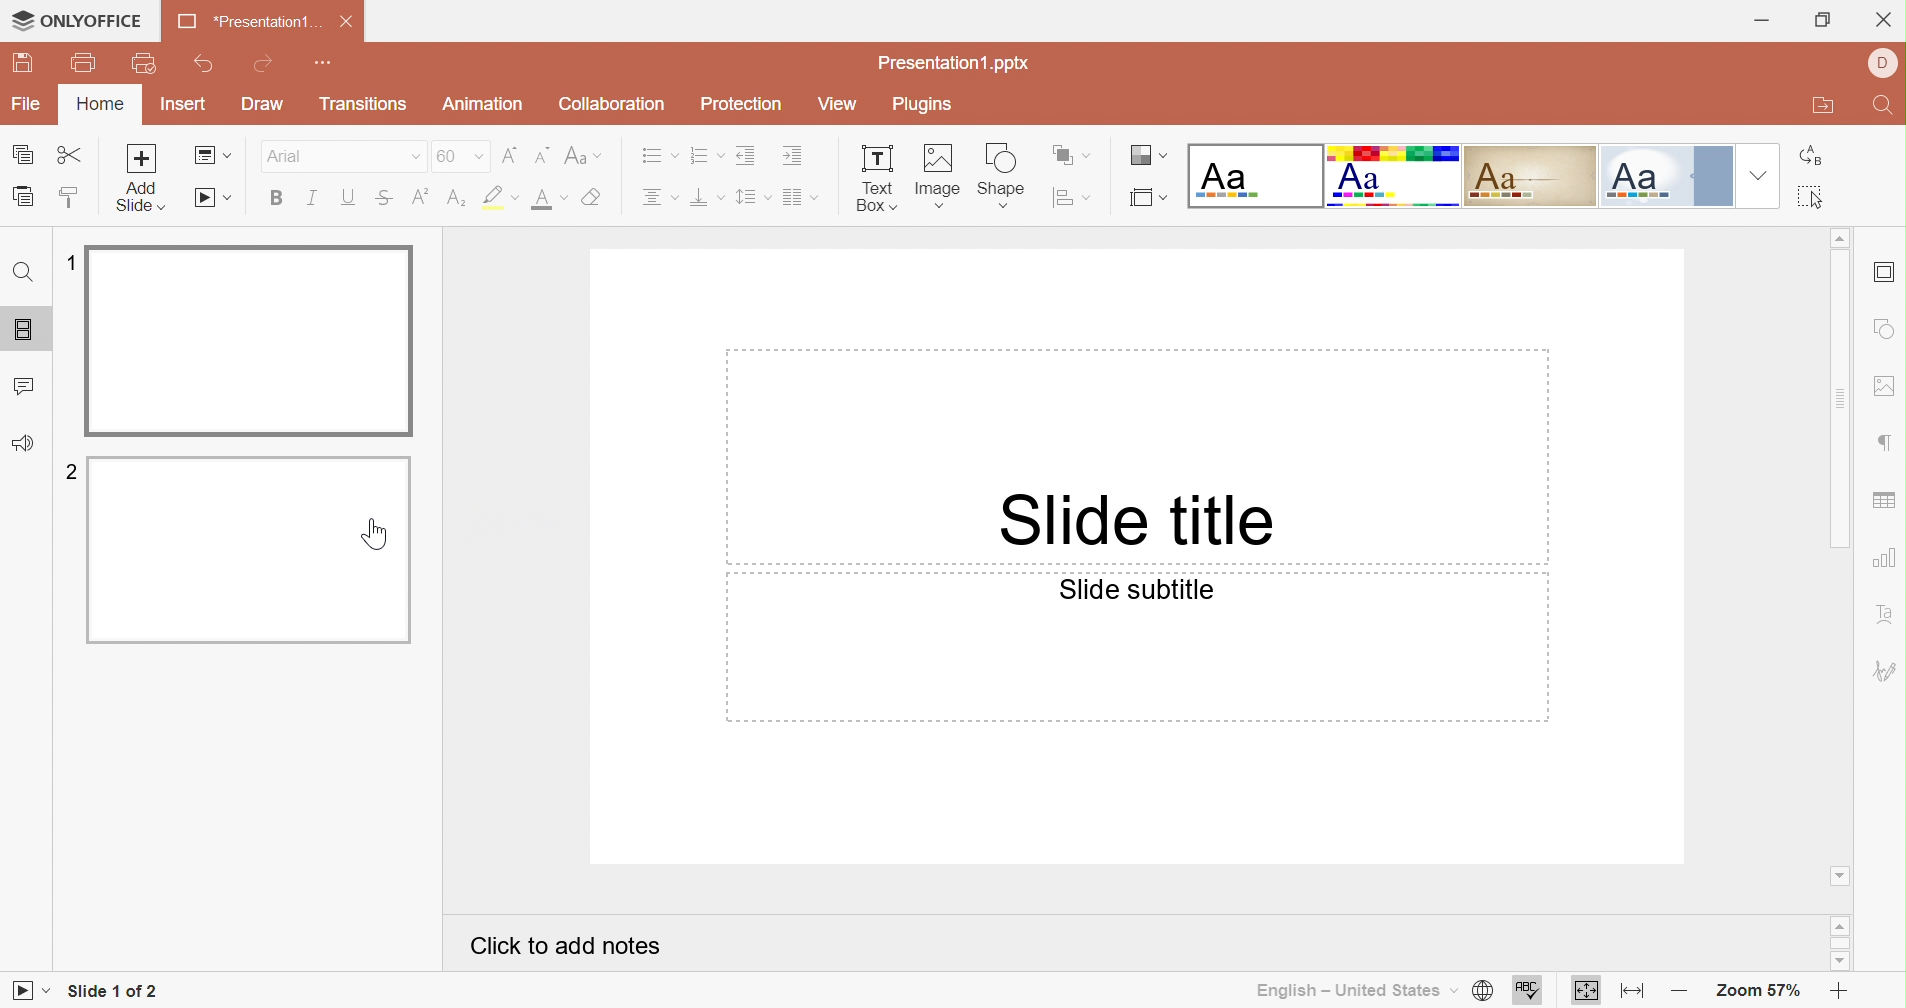 This screenshot has height=1008, width=1906. What do you see at coordinates (350, 198) in the screenshot?
I see `Underline` at bounding box center [350, 198].